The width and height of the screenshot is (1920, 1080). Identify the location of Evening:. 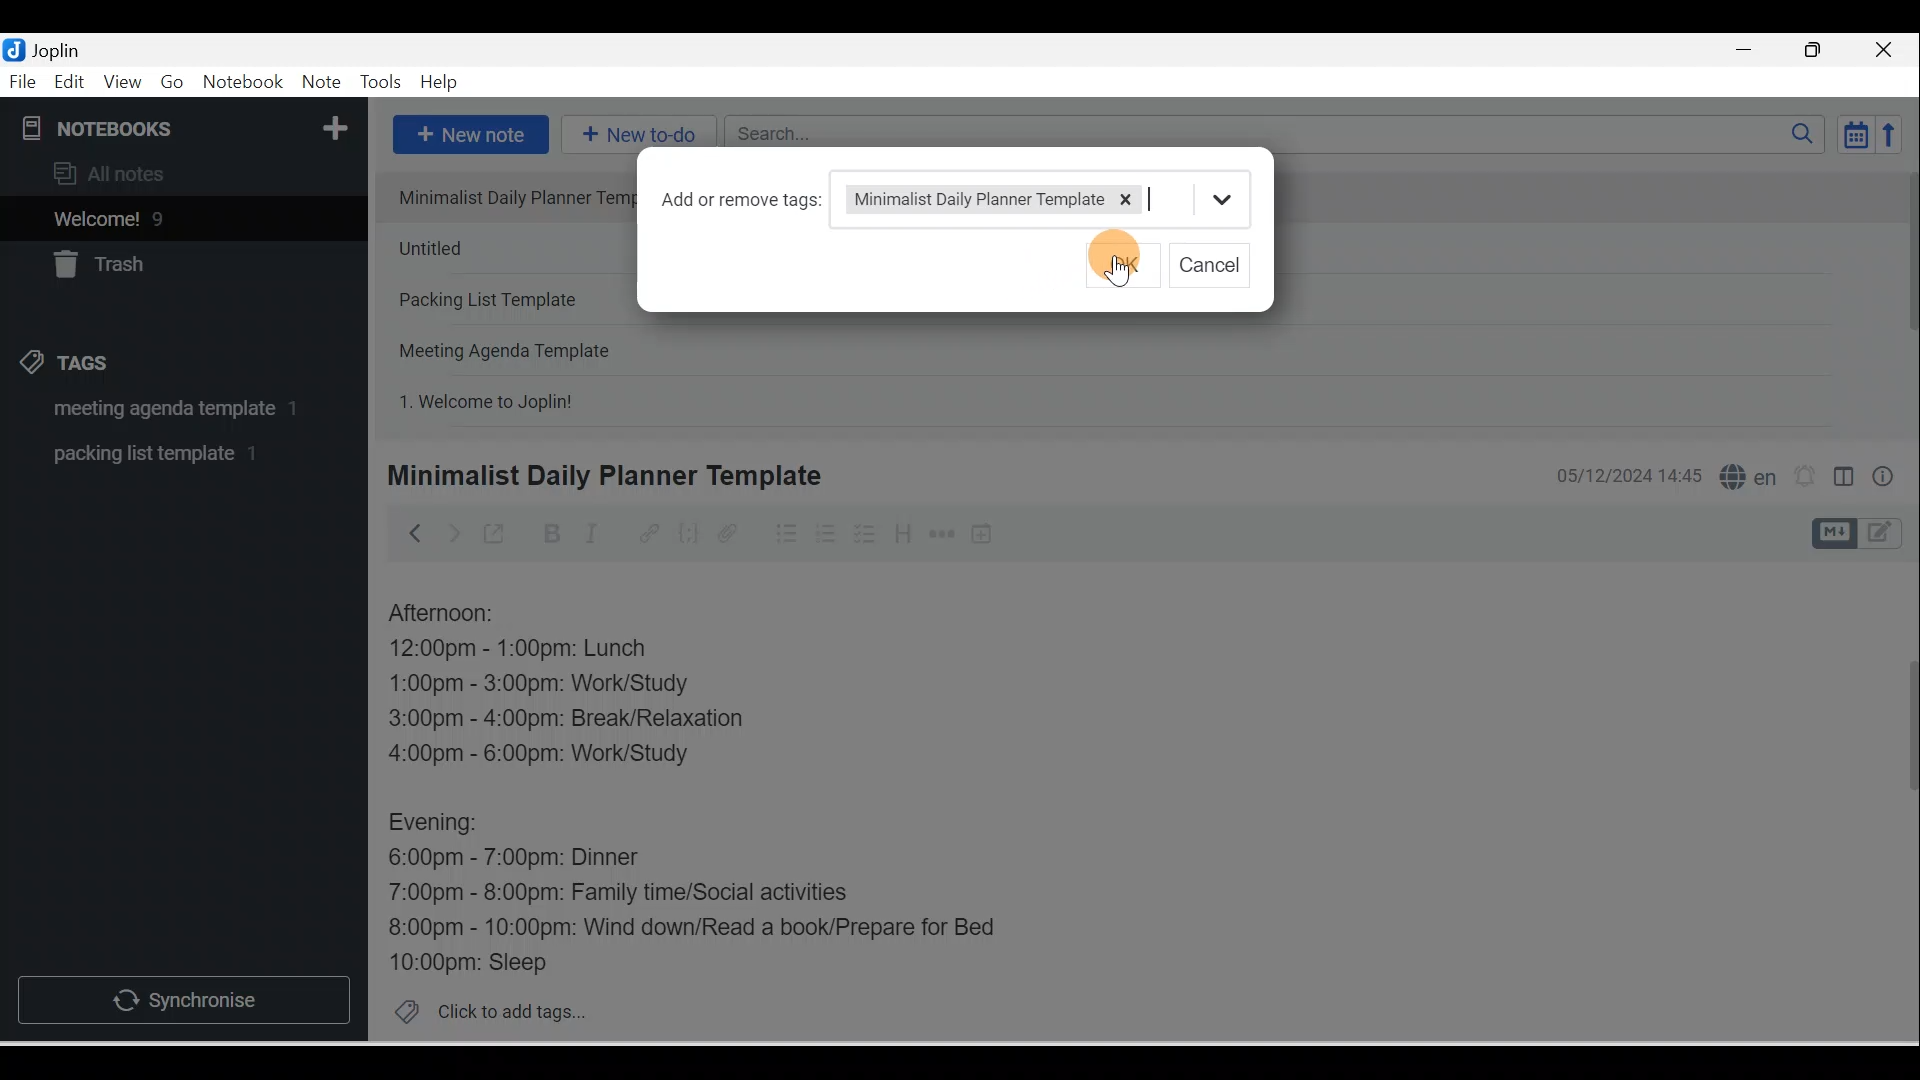
(447, 826).